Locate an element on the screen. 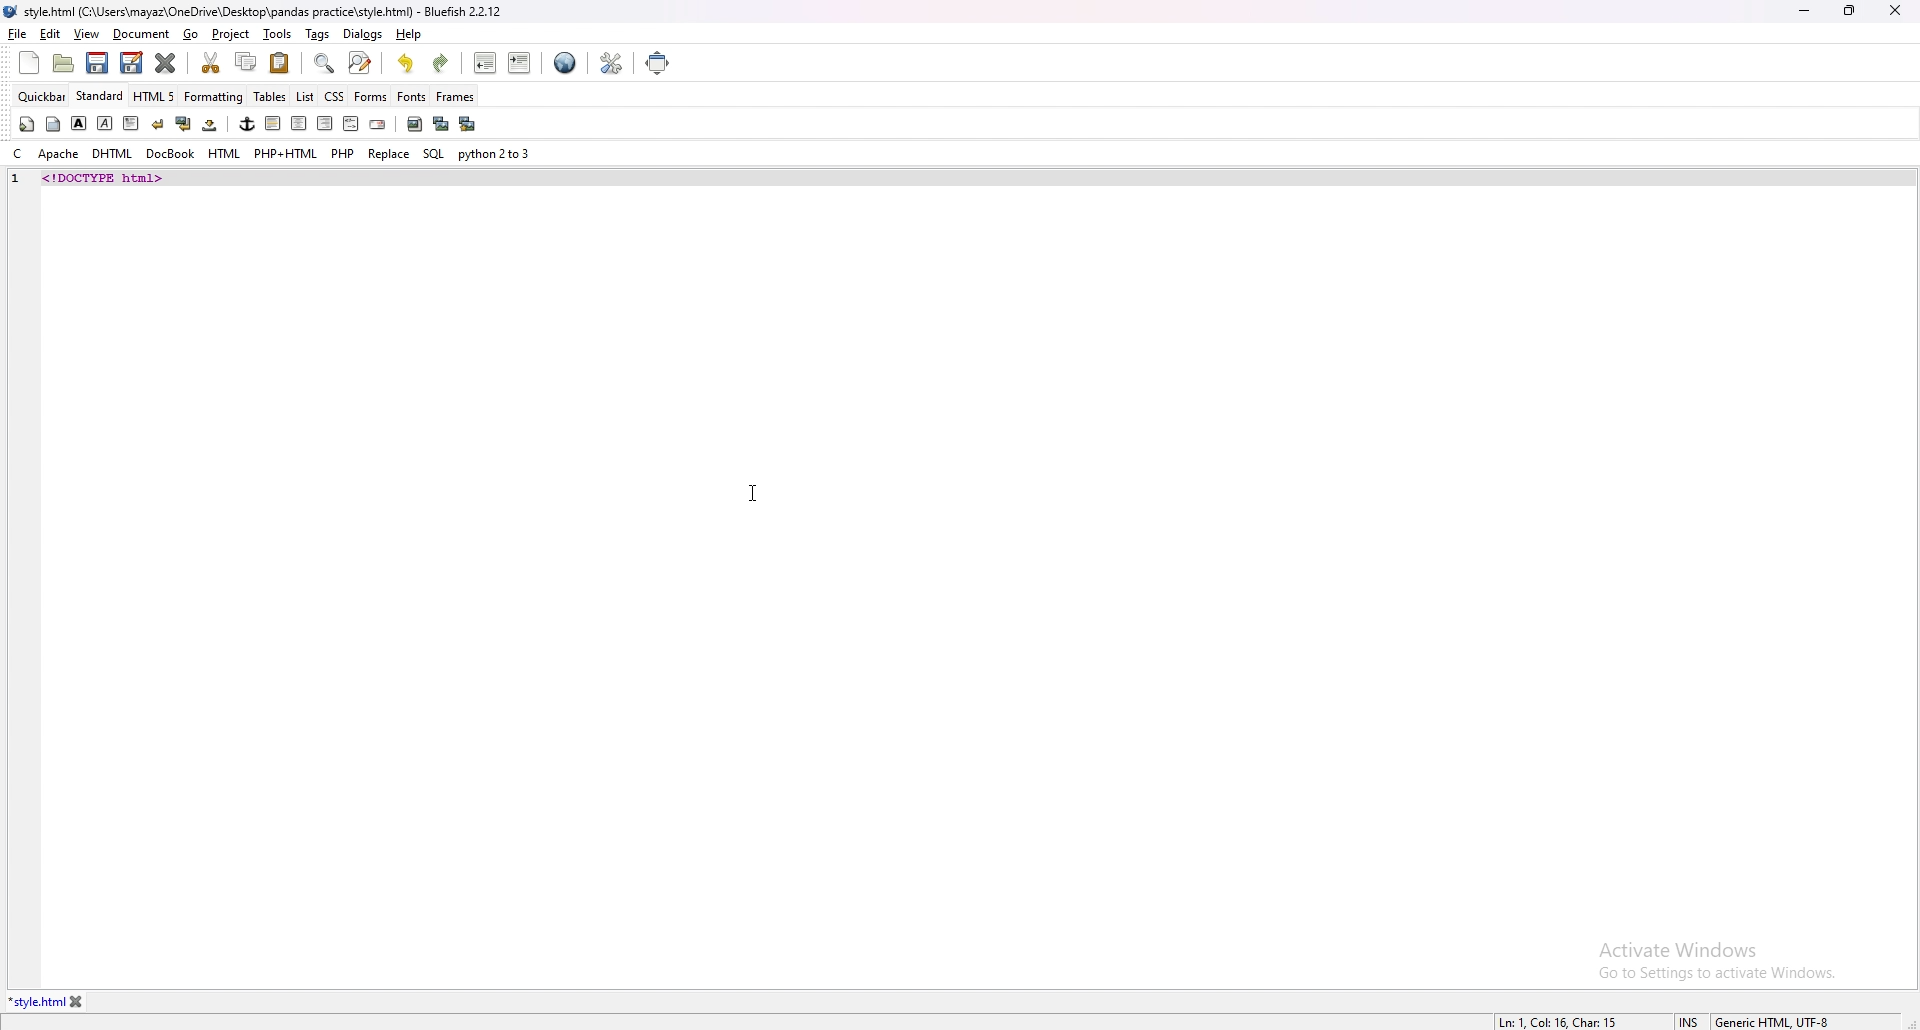 This screenshot has height=1030, width=1920. center is located at coordinates (298, 124).